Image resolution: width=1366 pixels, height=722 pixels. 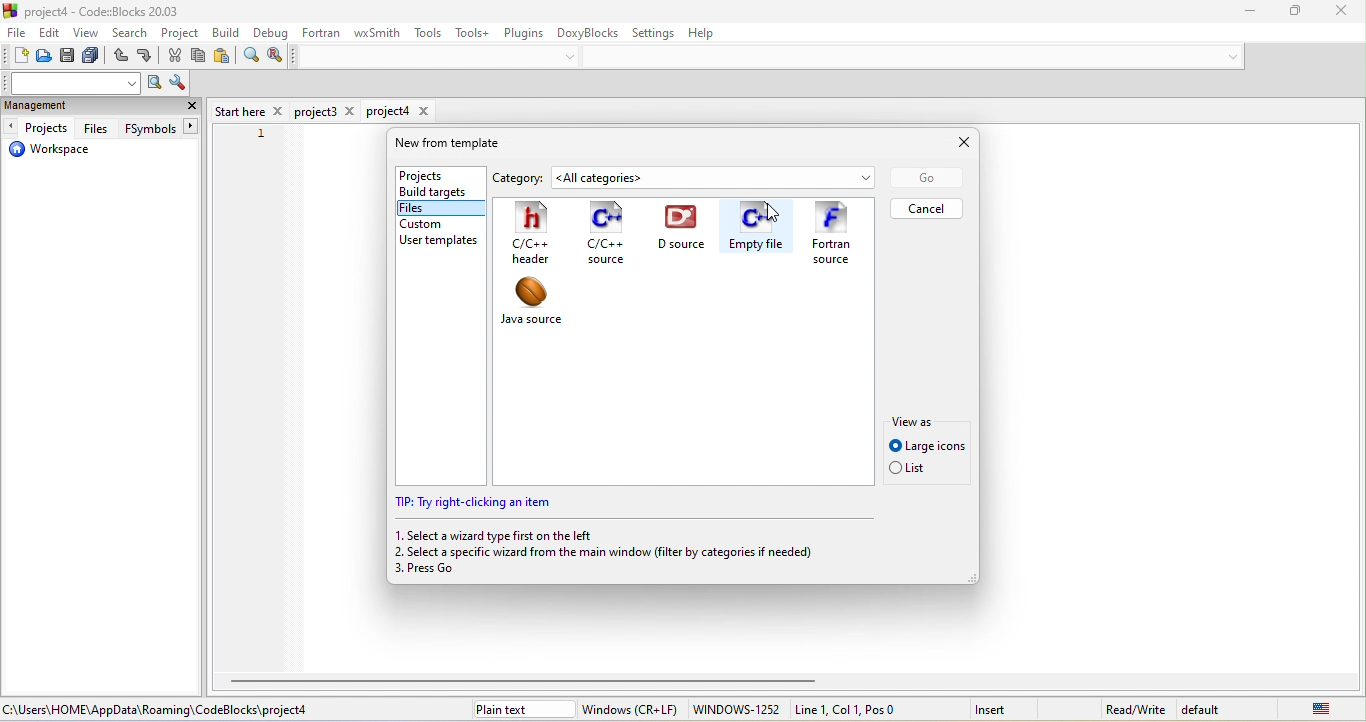 I want to click on save everything, so click(x=94, y=58).